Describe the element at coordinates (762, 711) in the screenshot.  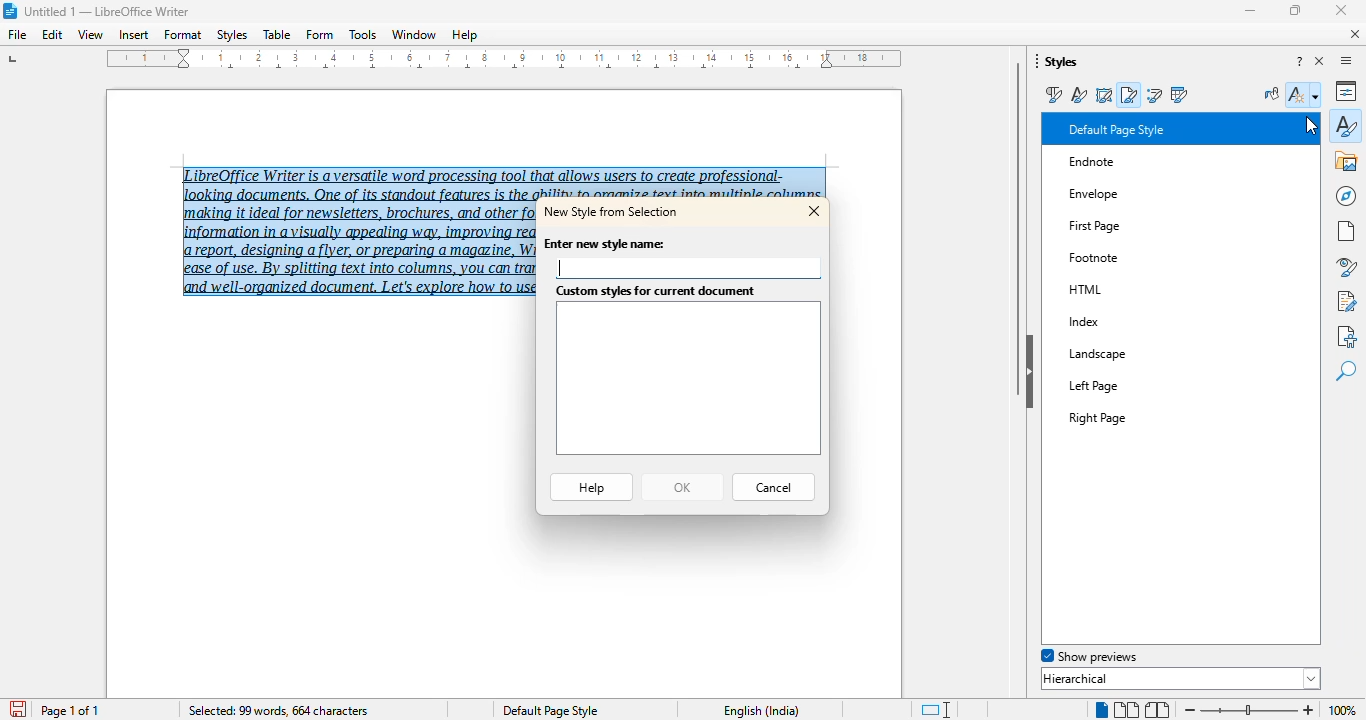
I see `English (India)` at that location.